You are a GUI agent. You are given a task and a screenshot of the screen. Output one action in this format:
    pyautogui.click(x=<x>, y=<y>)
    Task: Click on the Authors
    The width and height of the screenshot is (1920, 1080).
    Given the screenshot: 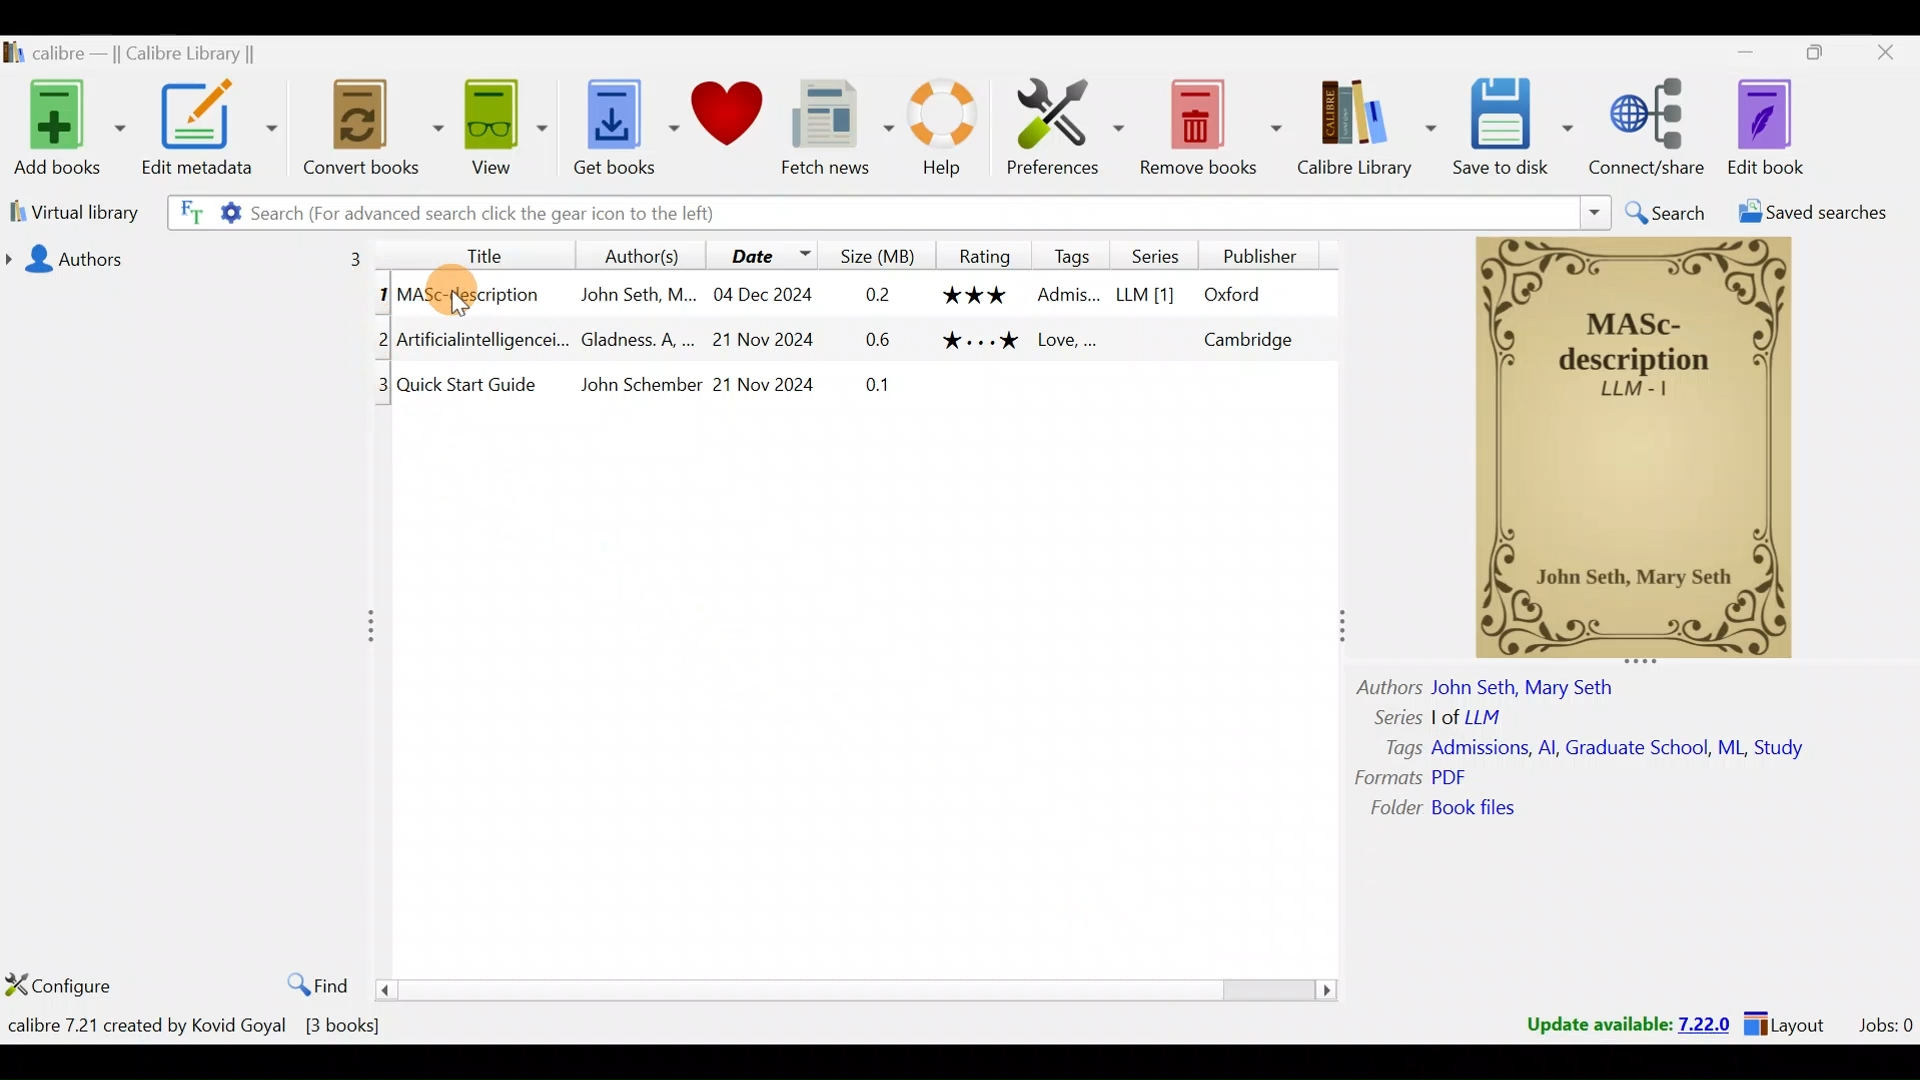 What is the action you would take?
    pyautogui.click(x=645, y=253)
    